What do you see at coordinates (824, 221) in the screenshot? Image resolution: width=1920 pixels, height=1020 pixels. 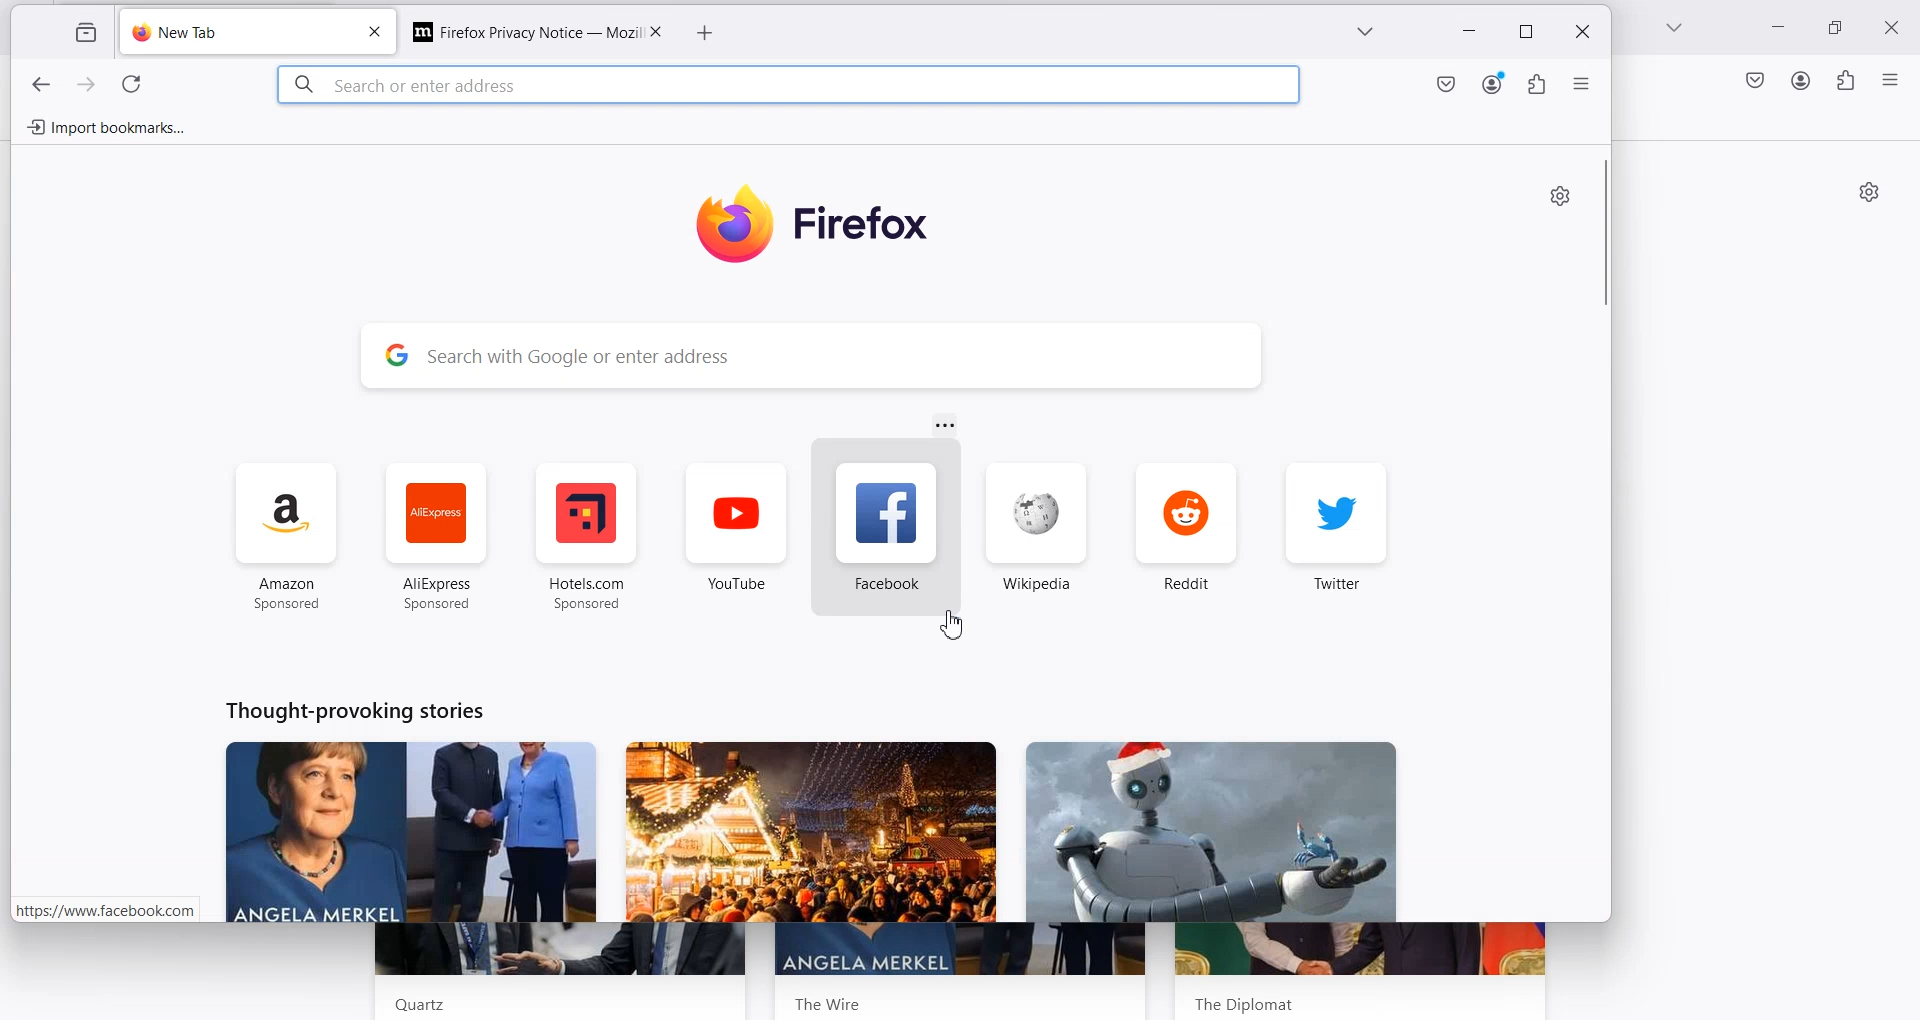 I see `firefox logo` at bounding box center [824, 221].